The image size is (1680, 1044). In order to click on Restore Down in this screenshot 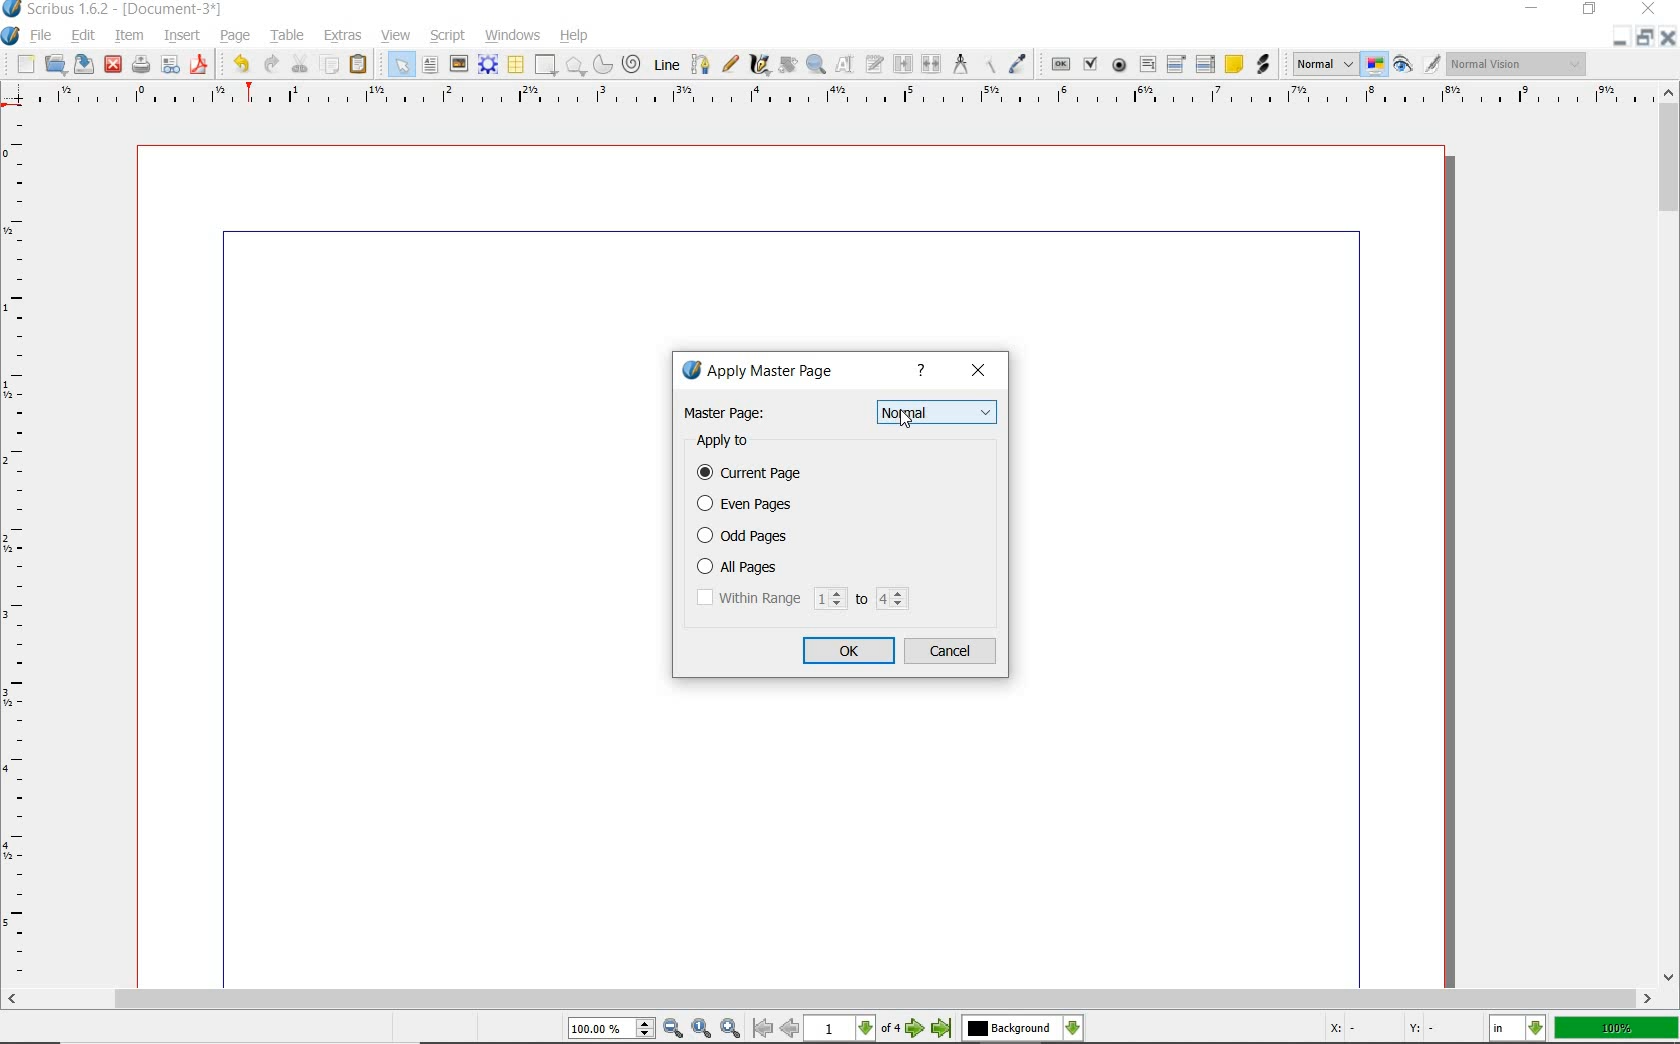, I will do `click(1619, 40)`.